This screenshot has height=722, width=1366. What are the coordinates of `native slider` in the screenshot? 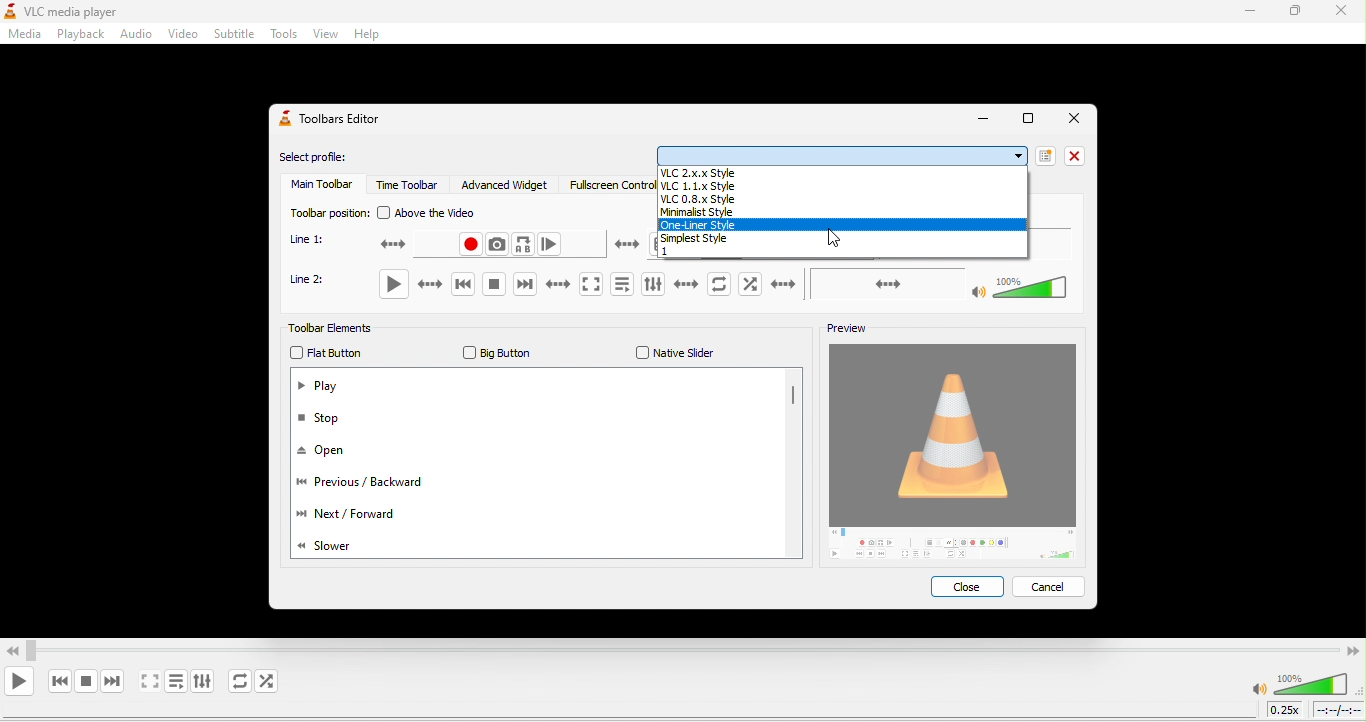 It's located at (678, 353).